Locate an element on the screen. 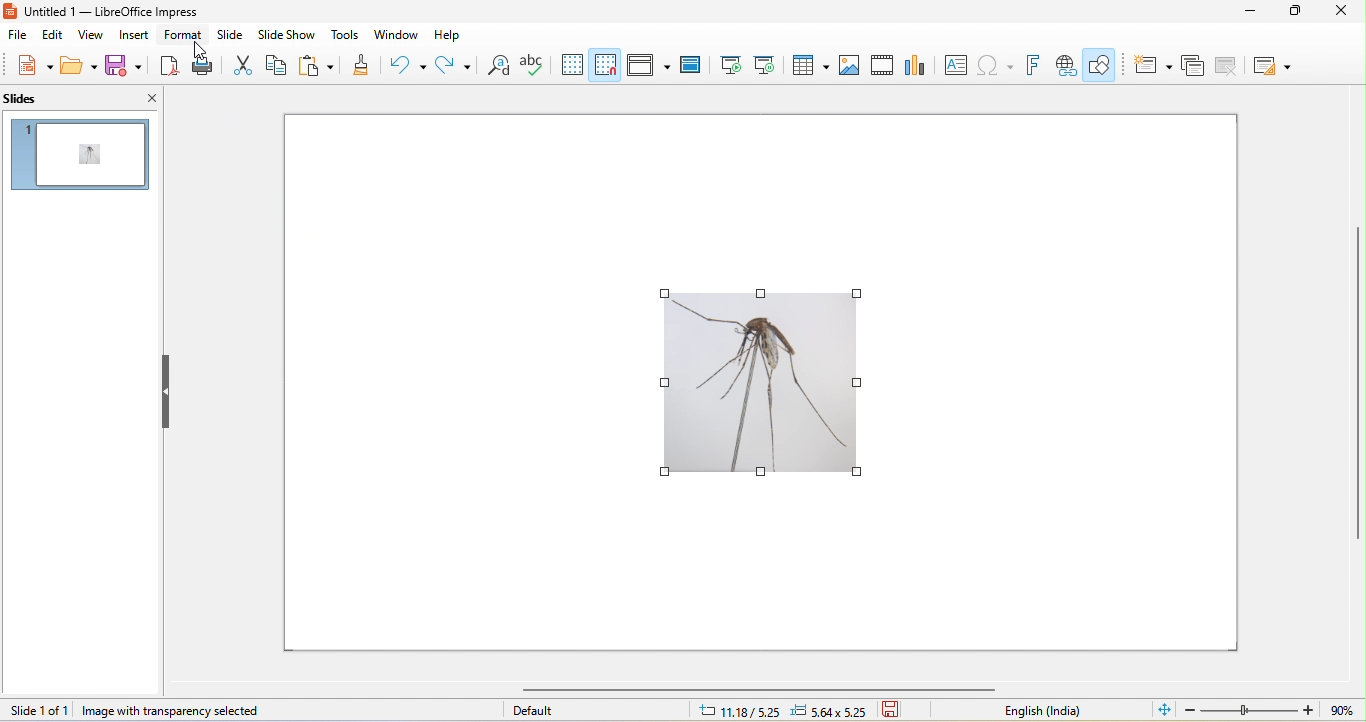 The height and width of the screenshot is (722, 1366). redo is located at coordinates (454, 65).